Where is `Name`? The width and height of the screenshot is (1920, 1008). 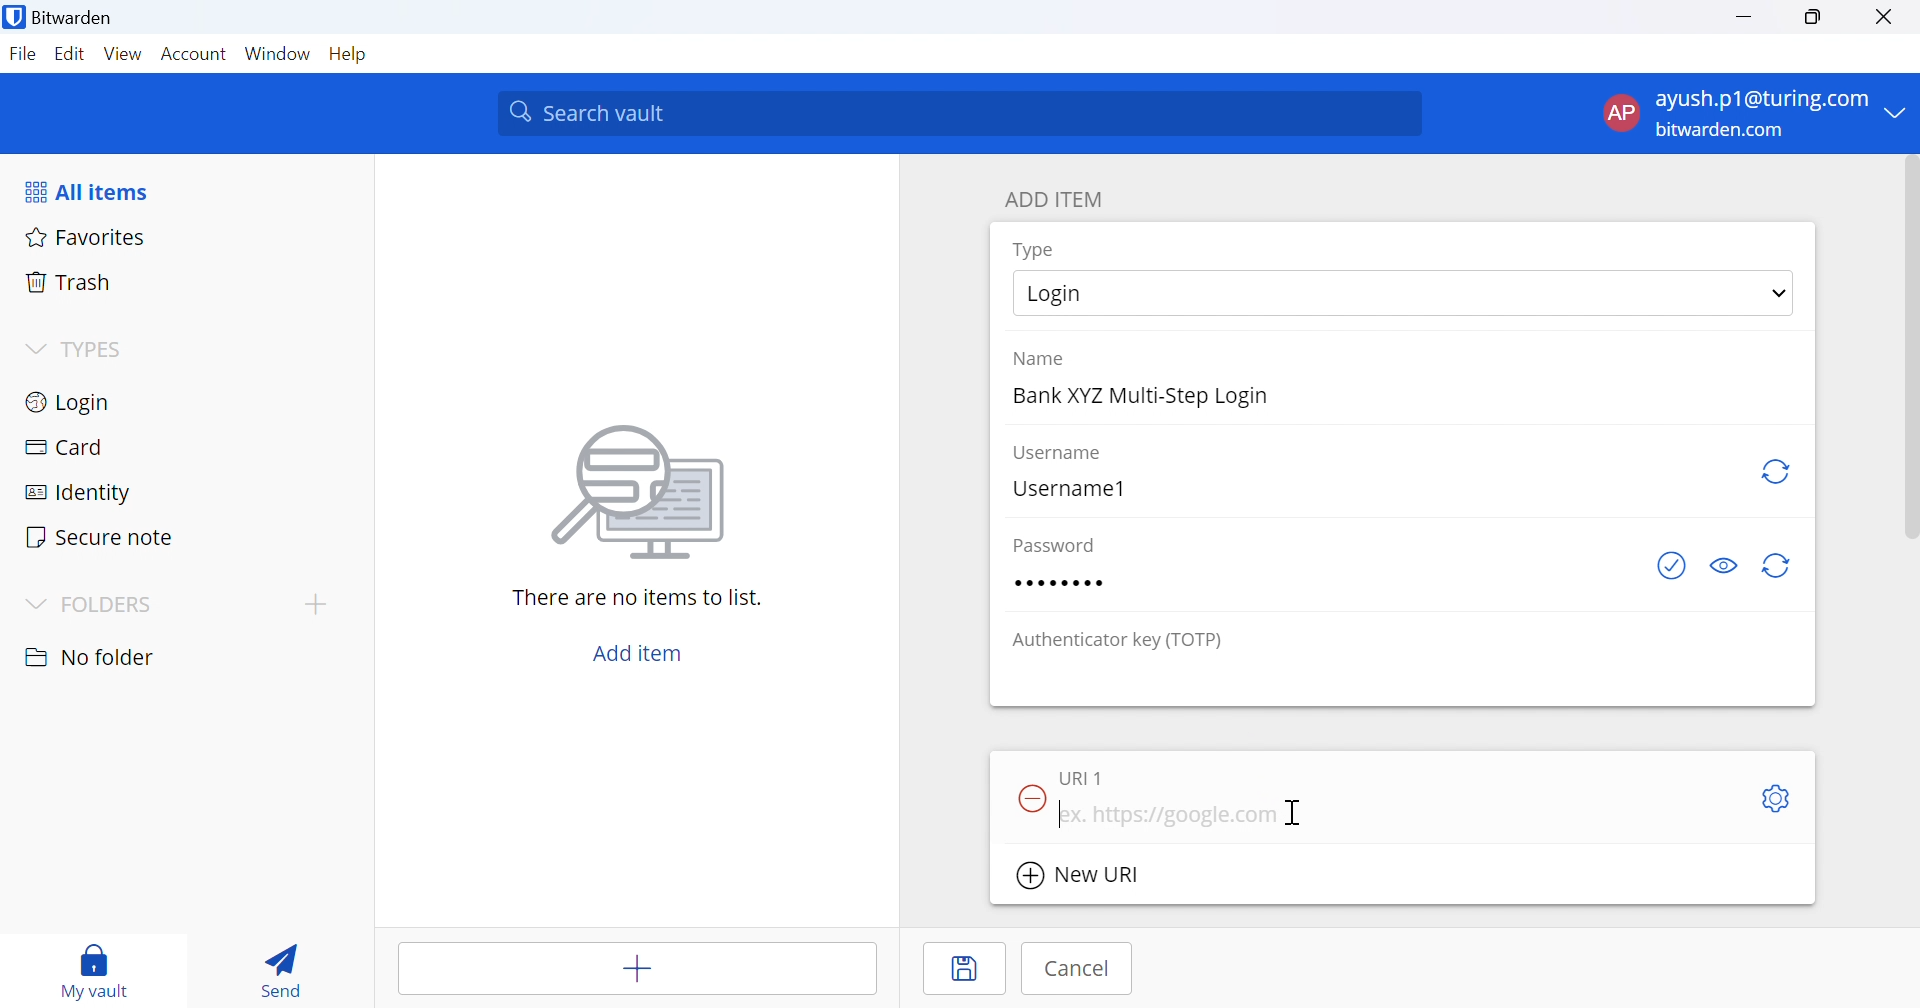 Name is located at coordinates (1043, 359).